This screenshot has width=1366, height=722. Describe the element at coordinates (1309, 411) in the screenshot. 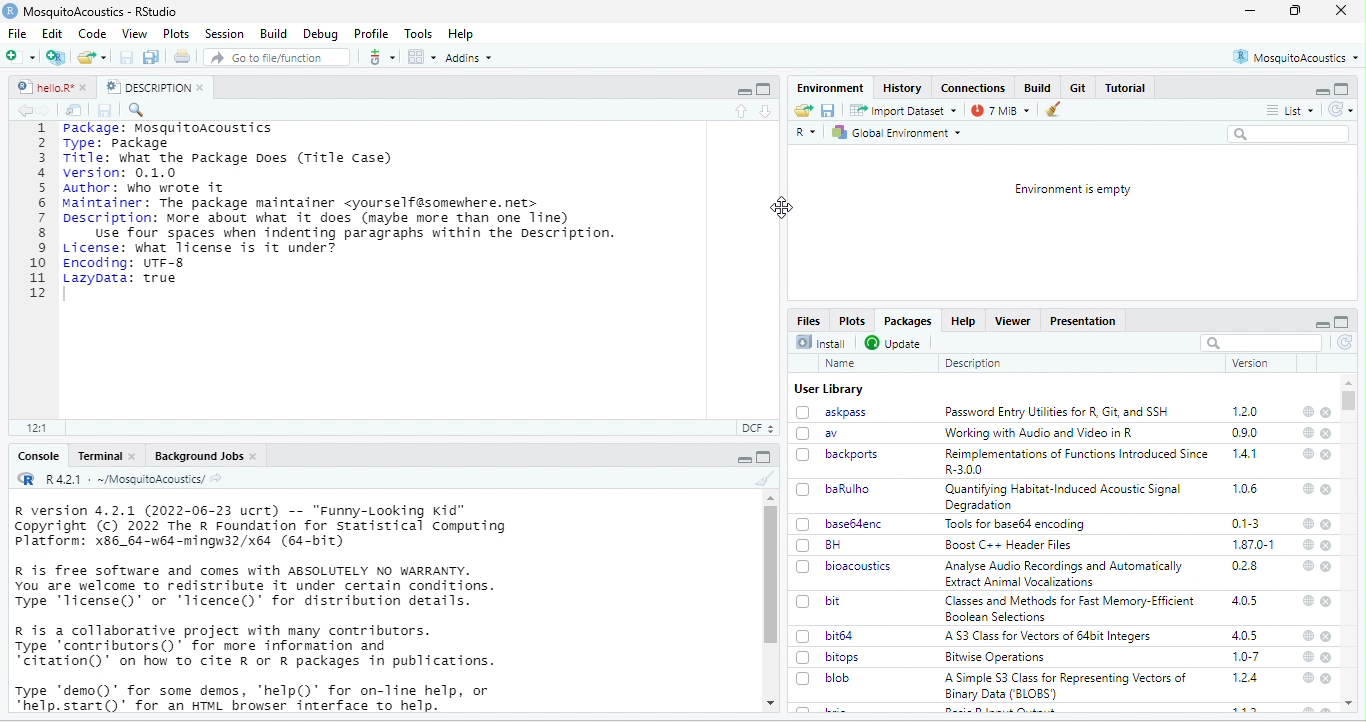

I see `help` at that location.